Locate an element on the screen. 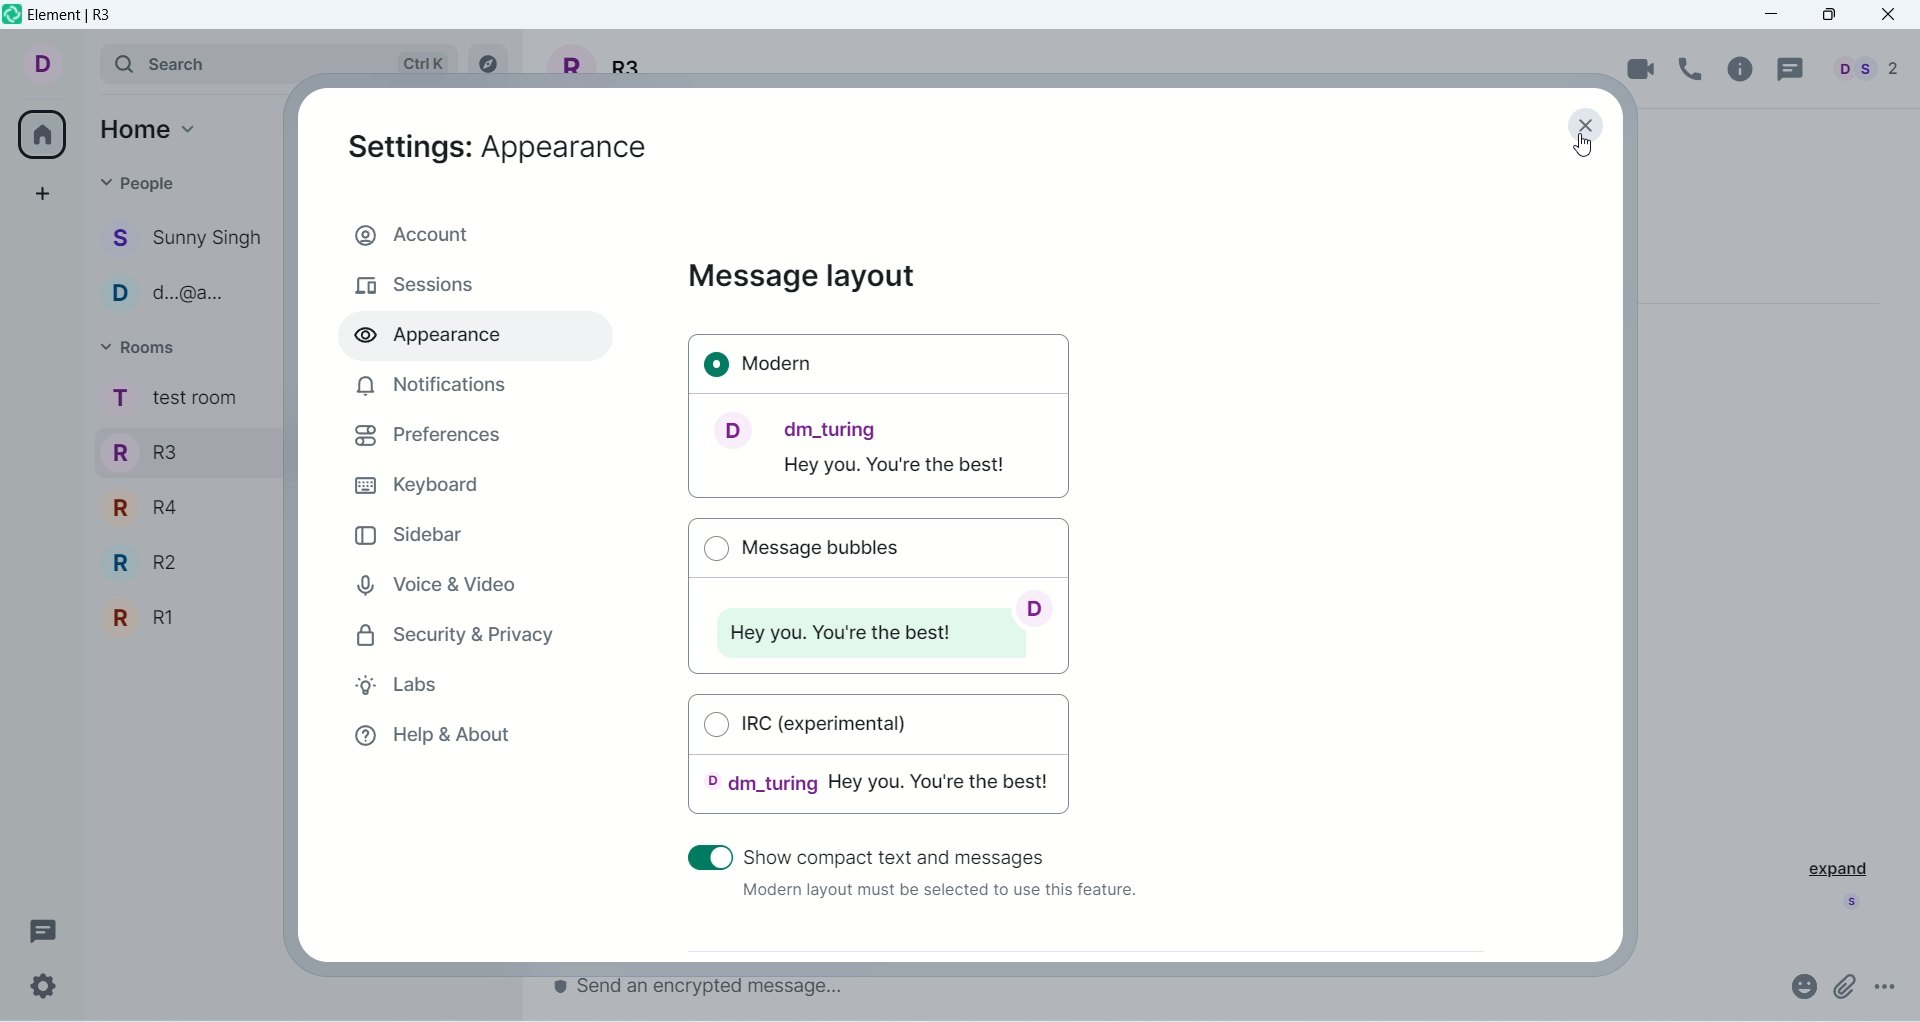  settings is located at coordinates (44, 987).